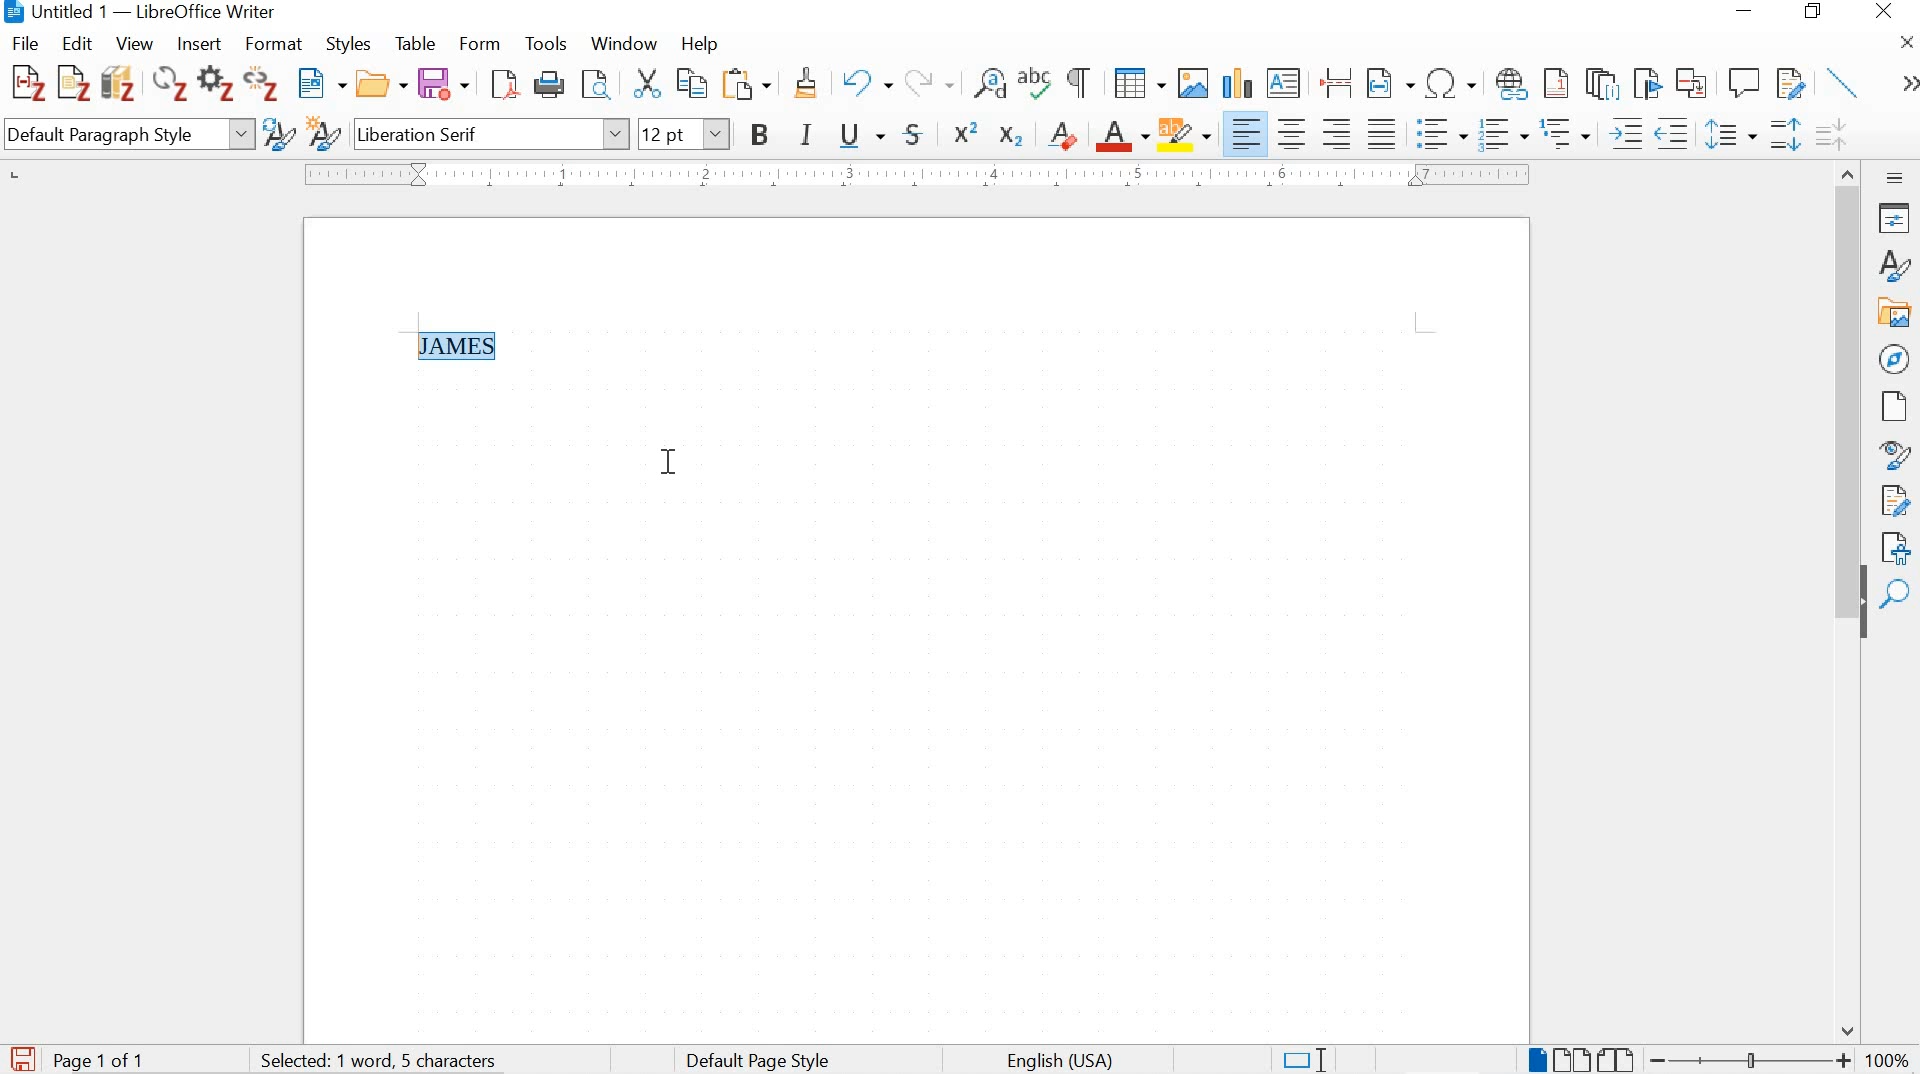  I want to click on view, so click(133, 44).